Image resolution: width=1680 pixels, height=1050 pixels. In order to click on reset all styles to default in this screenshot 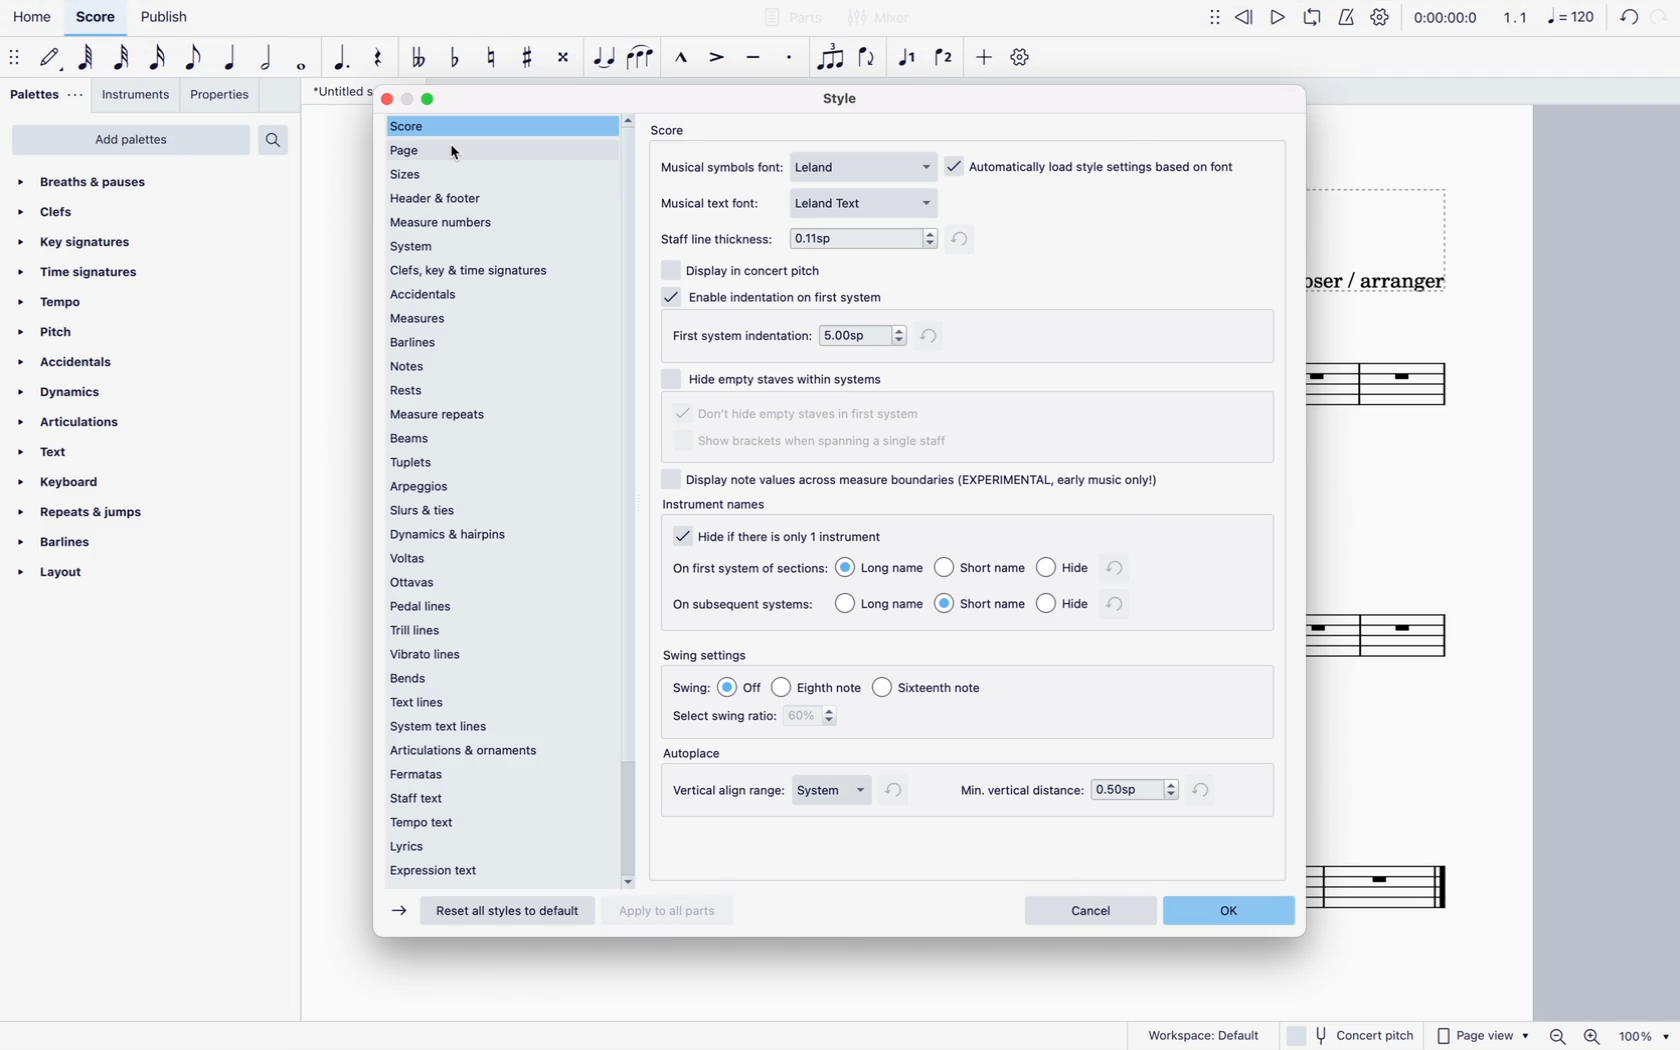, I will do `click(505, 913)`.